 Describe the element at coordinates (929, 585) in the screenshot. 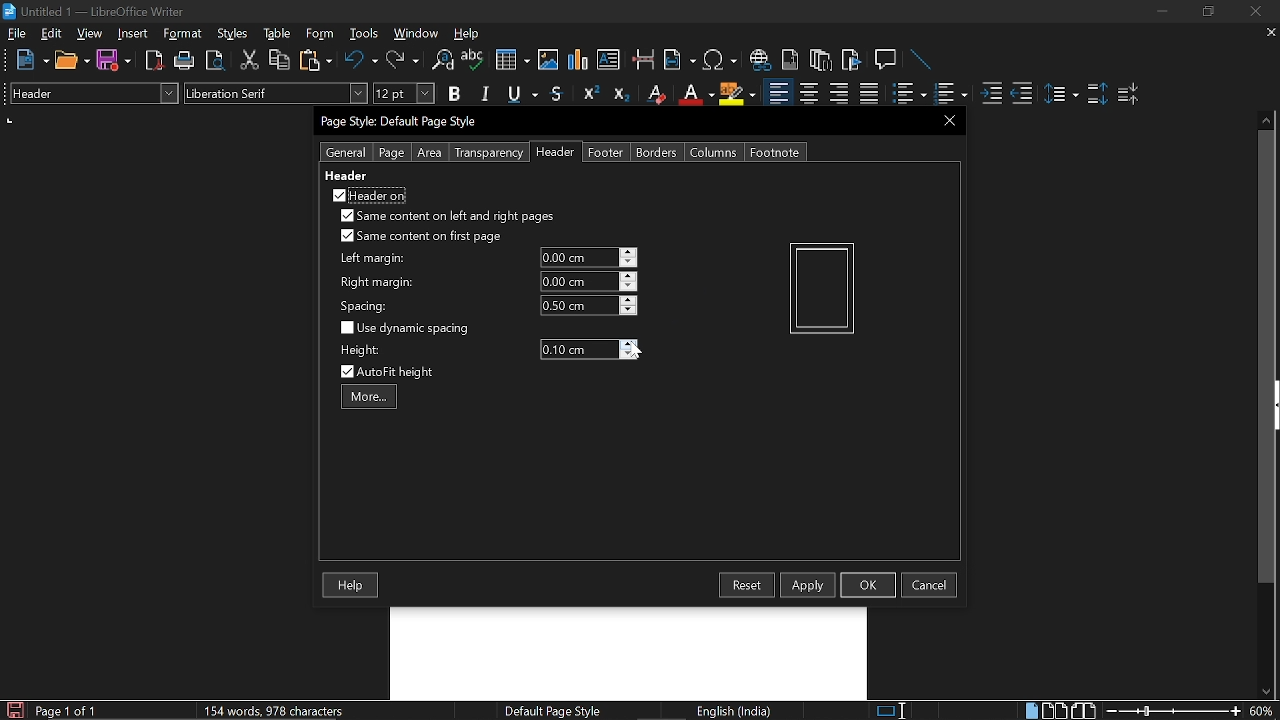

I see `cancel` at that location.